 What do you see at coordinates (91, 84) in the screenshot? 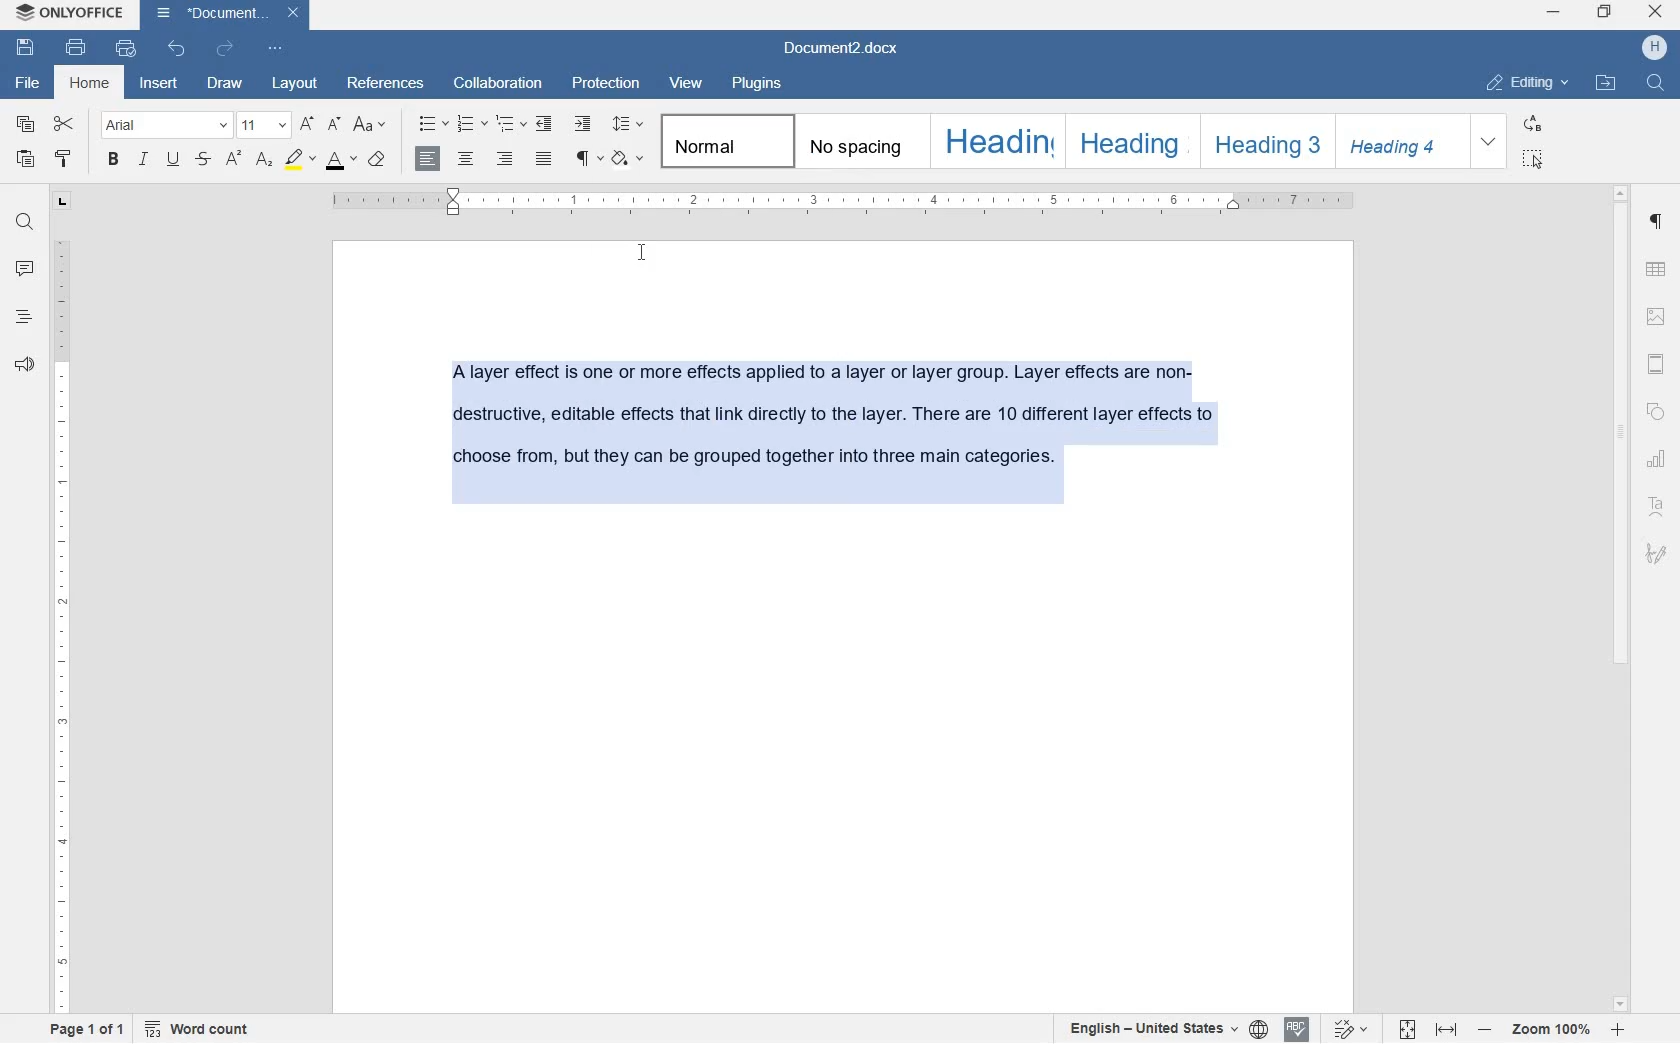
I see `home` at bounding box center [91, 84].